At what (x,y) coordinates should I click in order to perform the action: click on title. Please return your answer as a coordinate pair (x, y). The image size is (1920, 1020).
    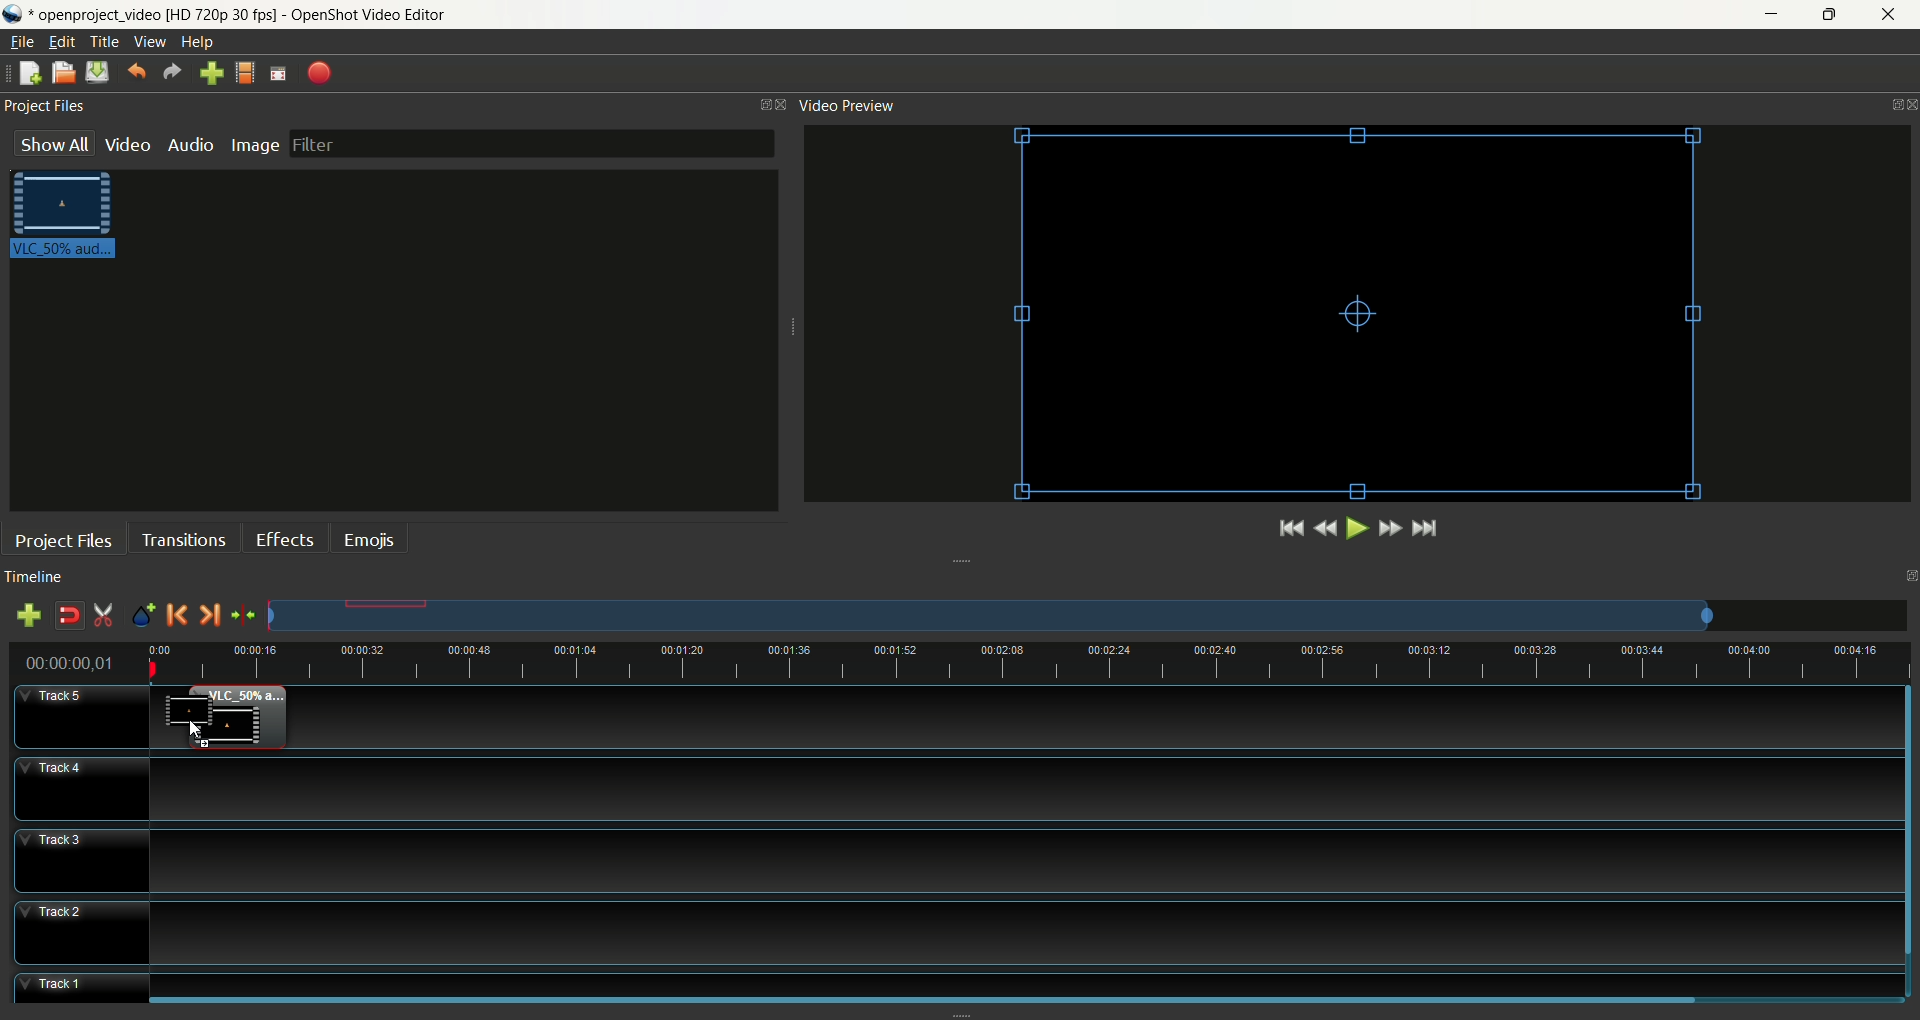
    Looking at the image, I should click on (103, 42).